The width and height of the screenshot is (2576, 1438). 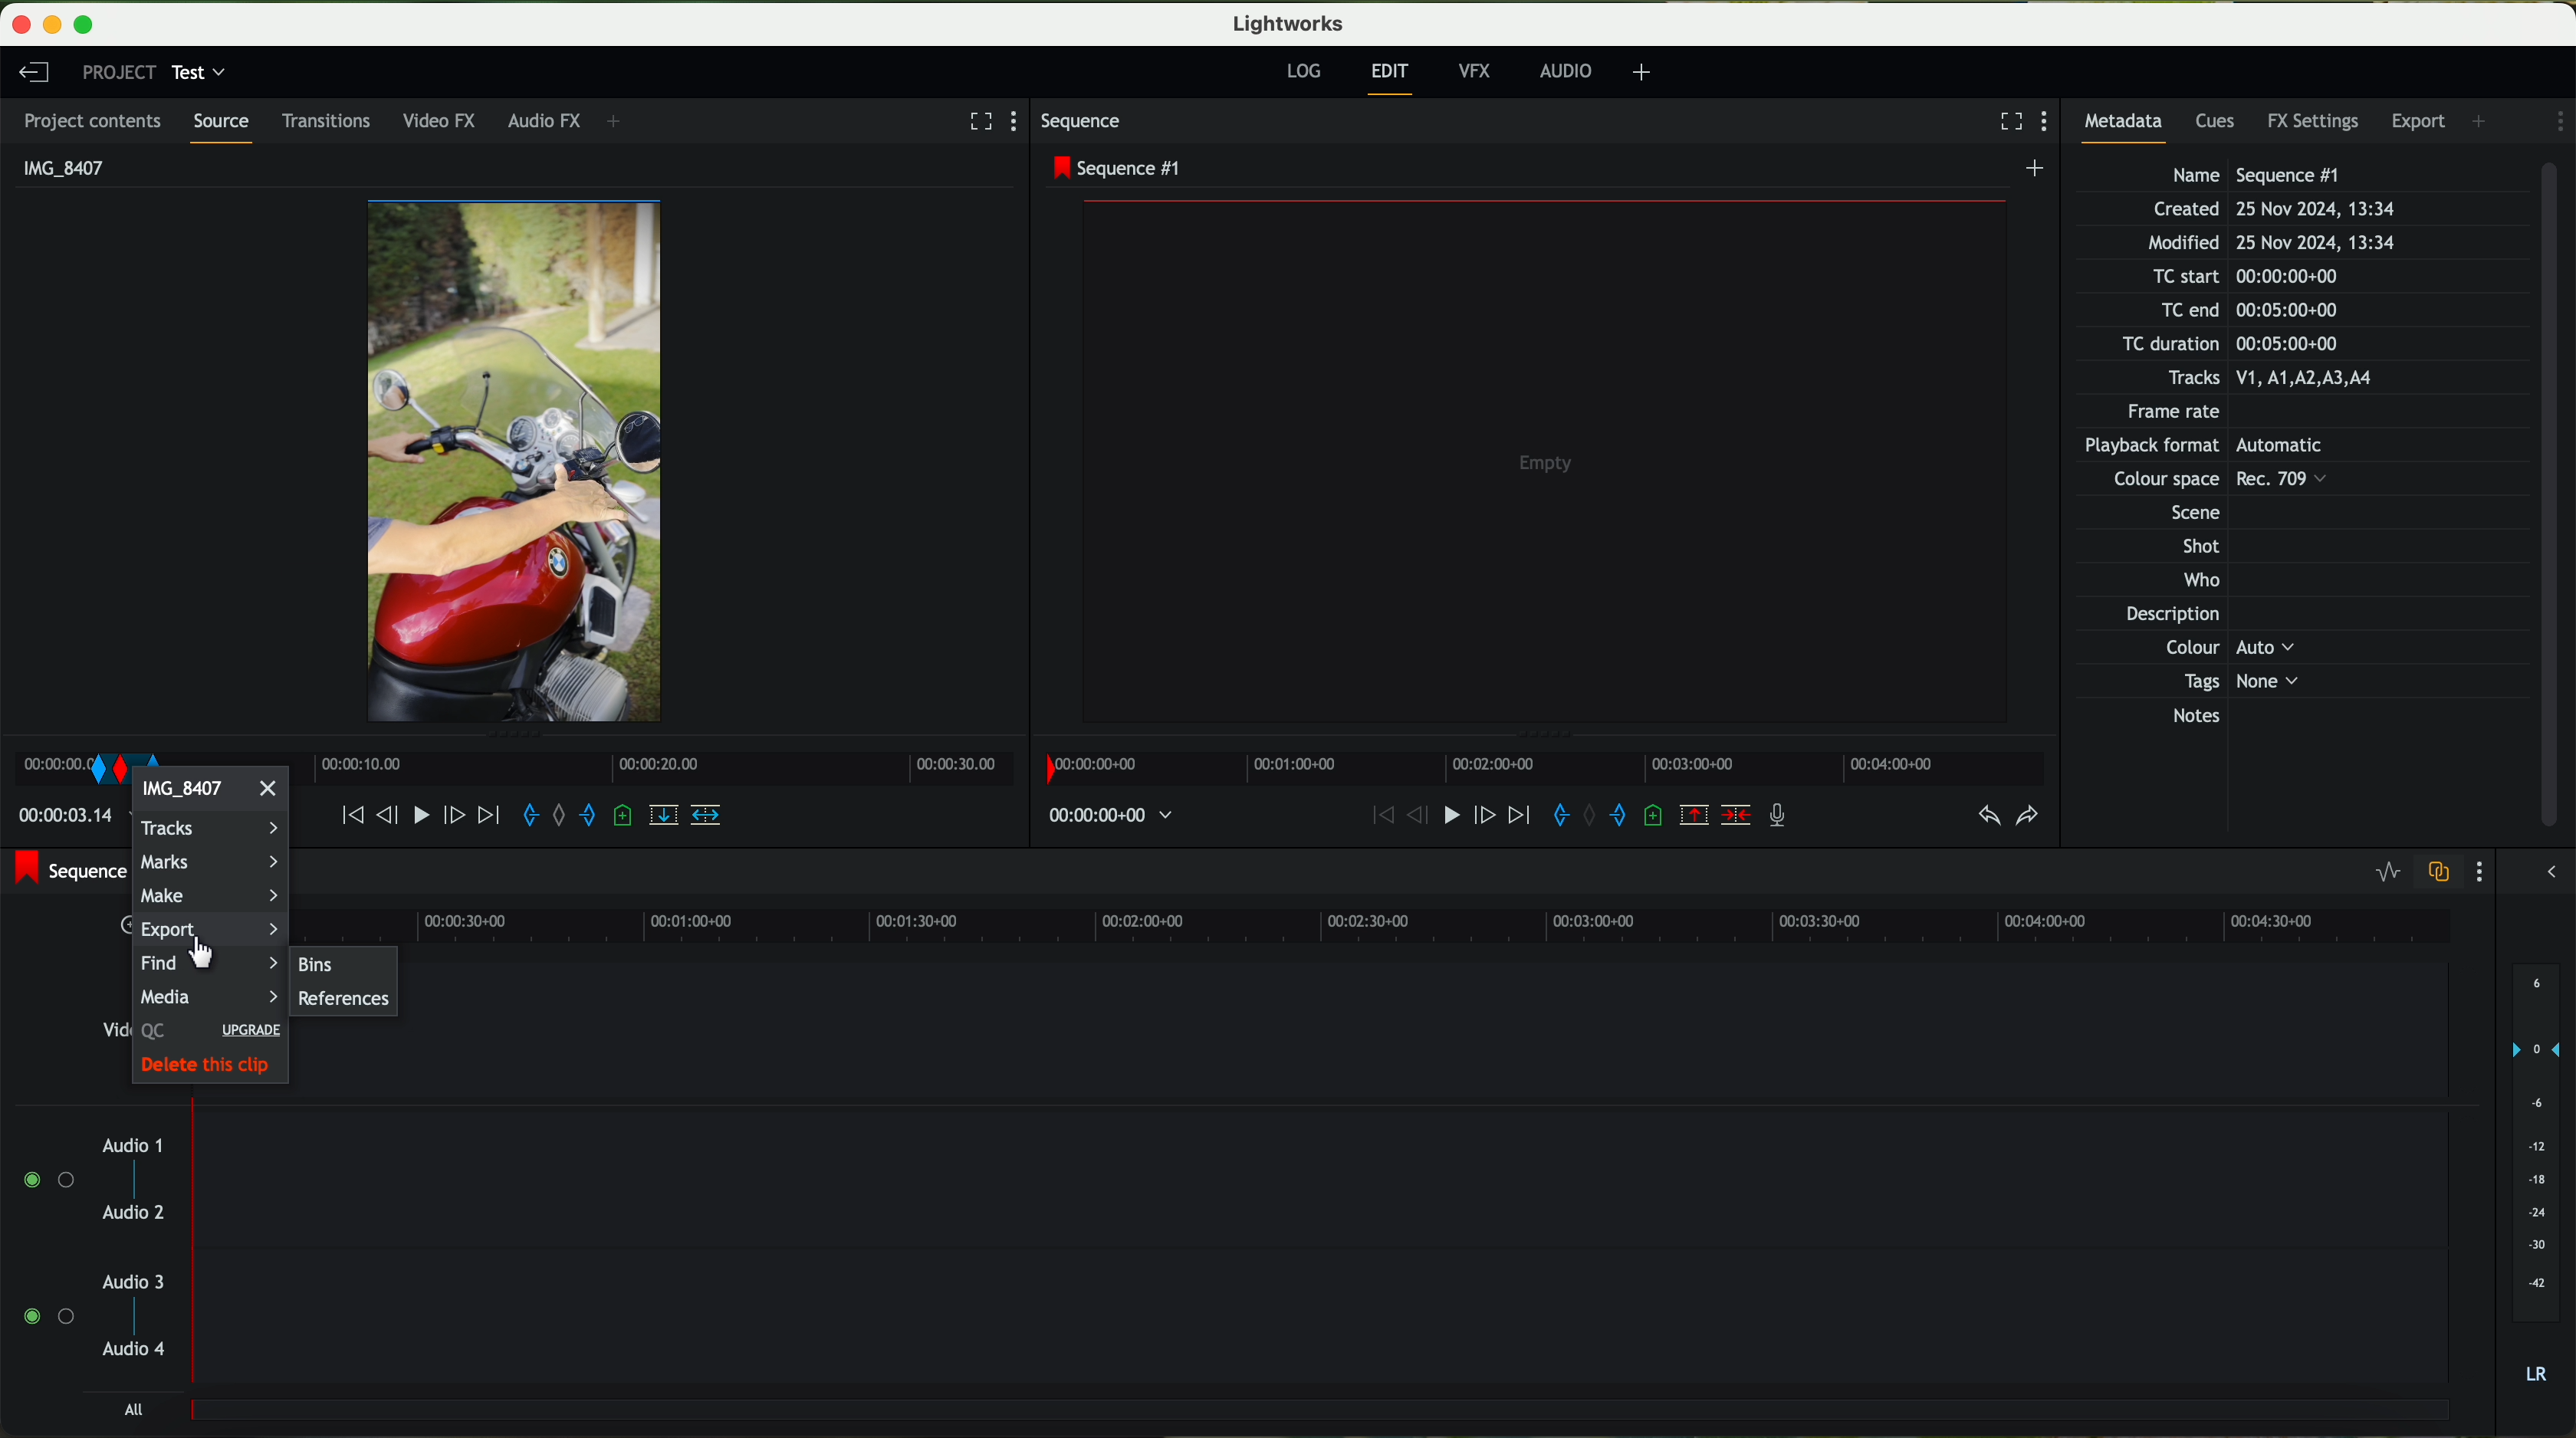 What do you see at coordinates (1736, 816) in the screenshot?
I see `delete/cut` at bounding box center [1736, 816].